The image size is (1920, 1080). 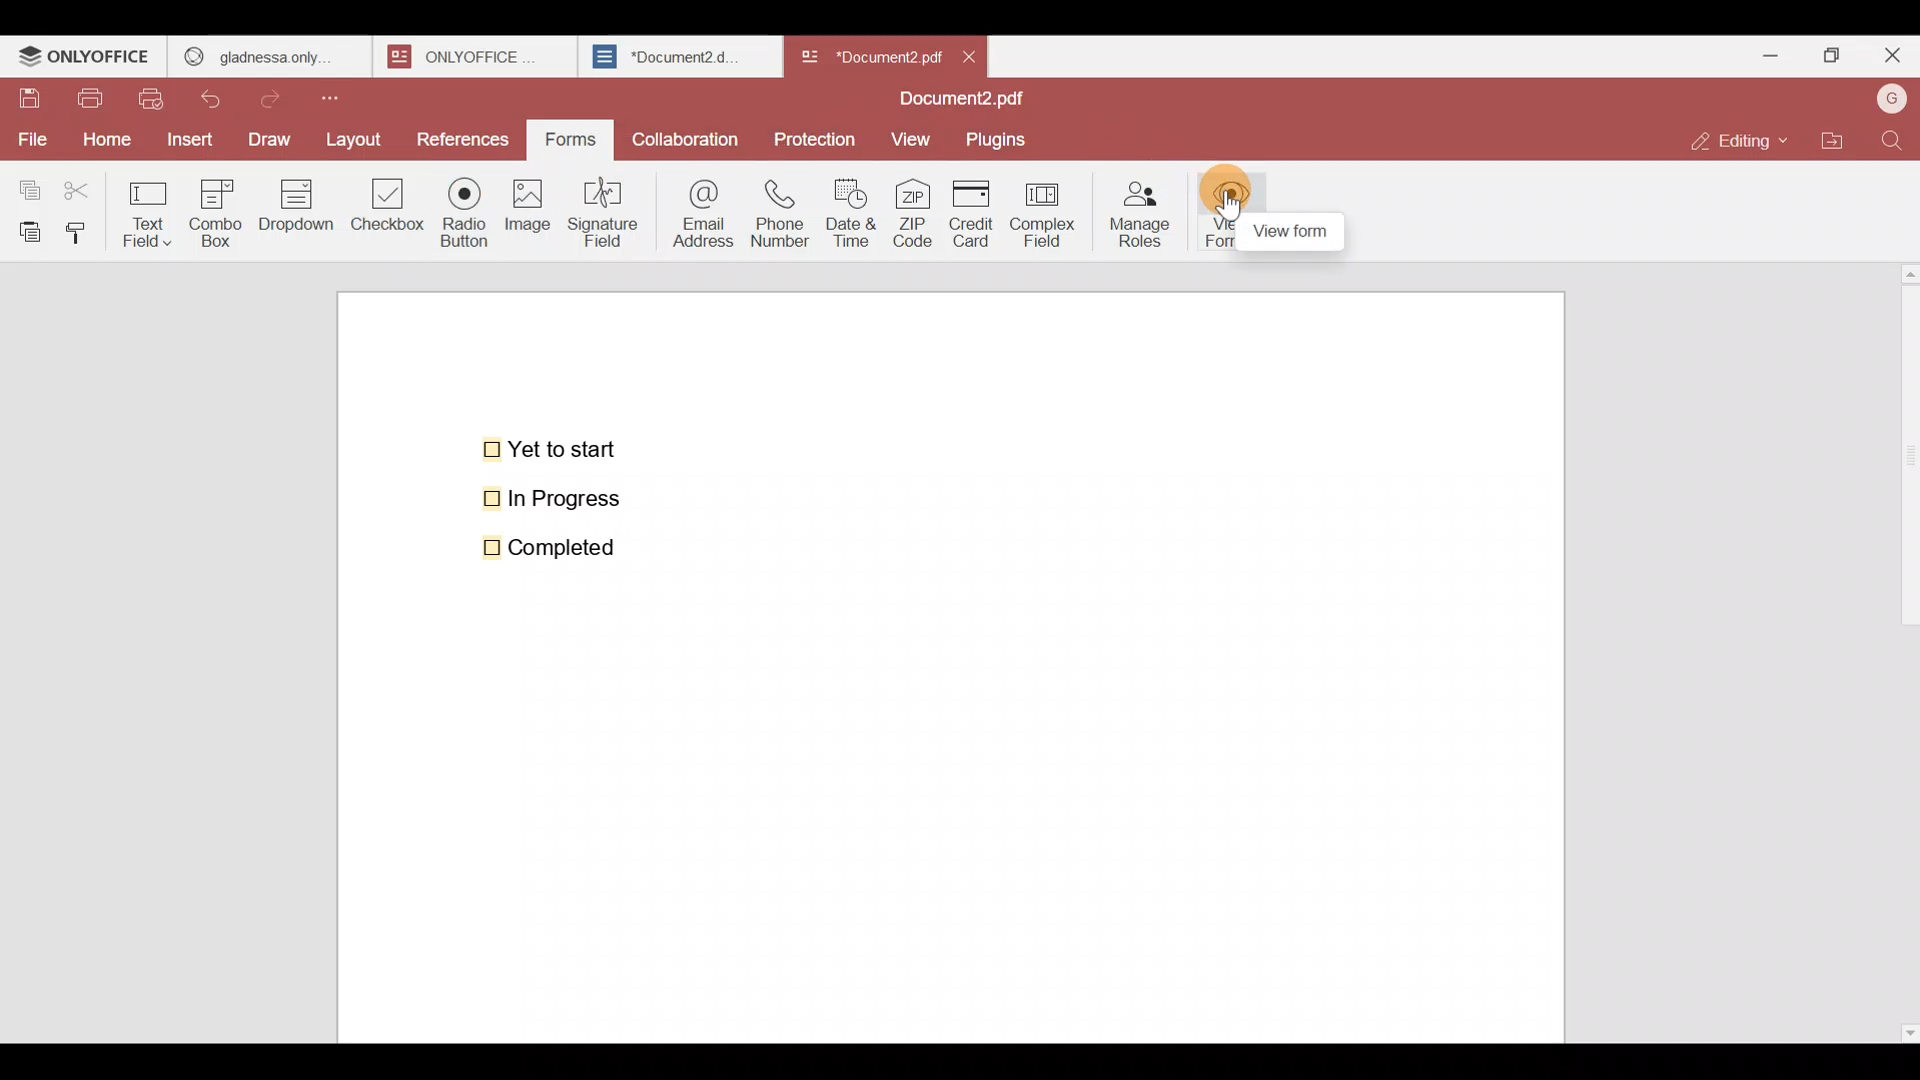 I want to click on Close, so click(x=1891, y=59).